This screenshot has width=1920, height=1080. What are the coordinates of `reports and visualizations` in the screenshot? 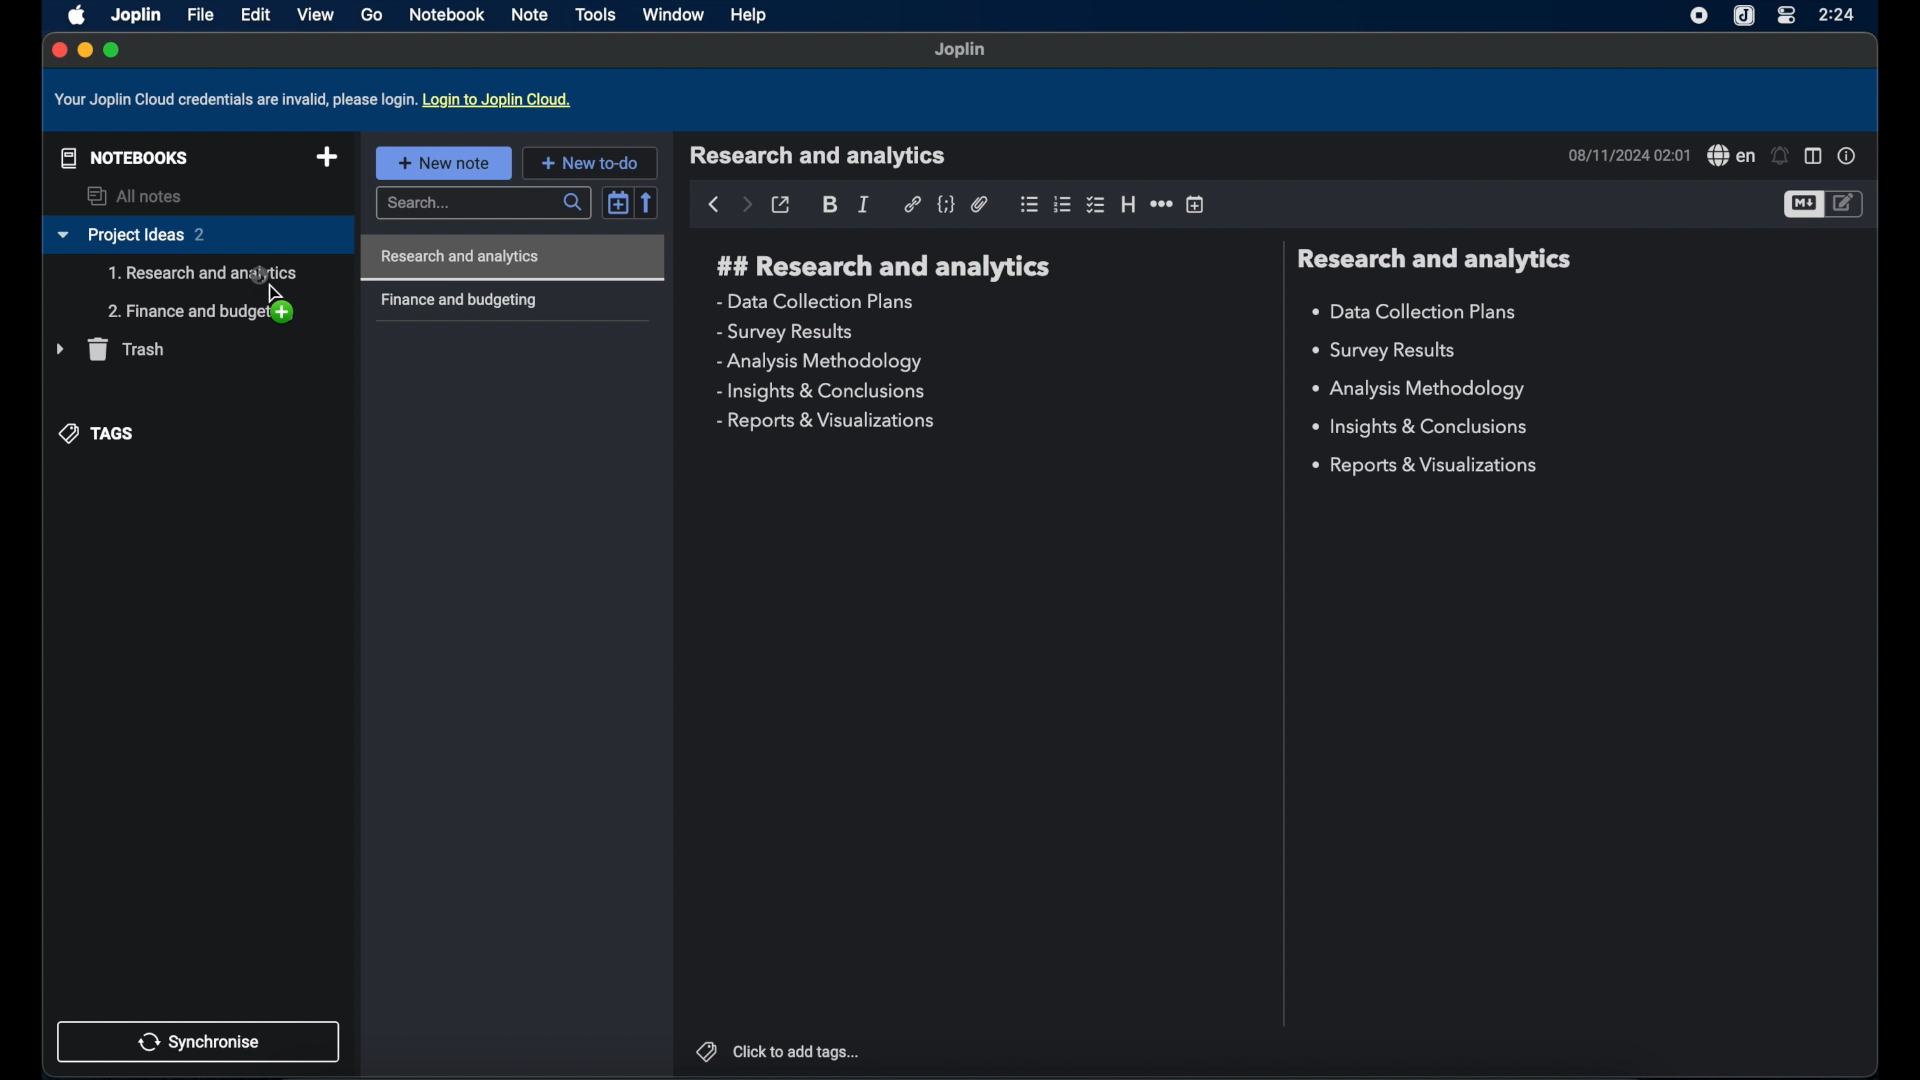 It's located at (824, 422).